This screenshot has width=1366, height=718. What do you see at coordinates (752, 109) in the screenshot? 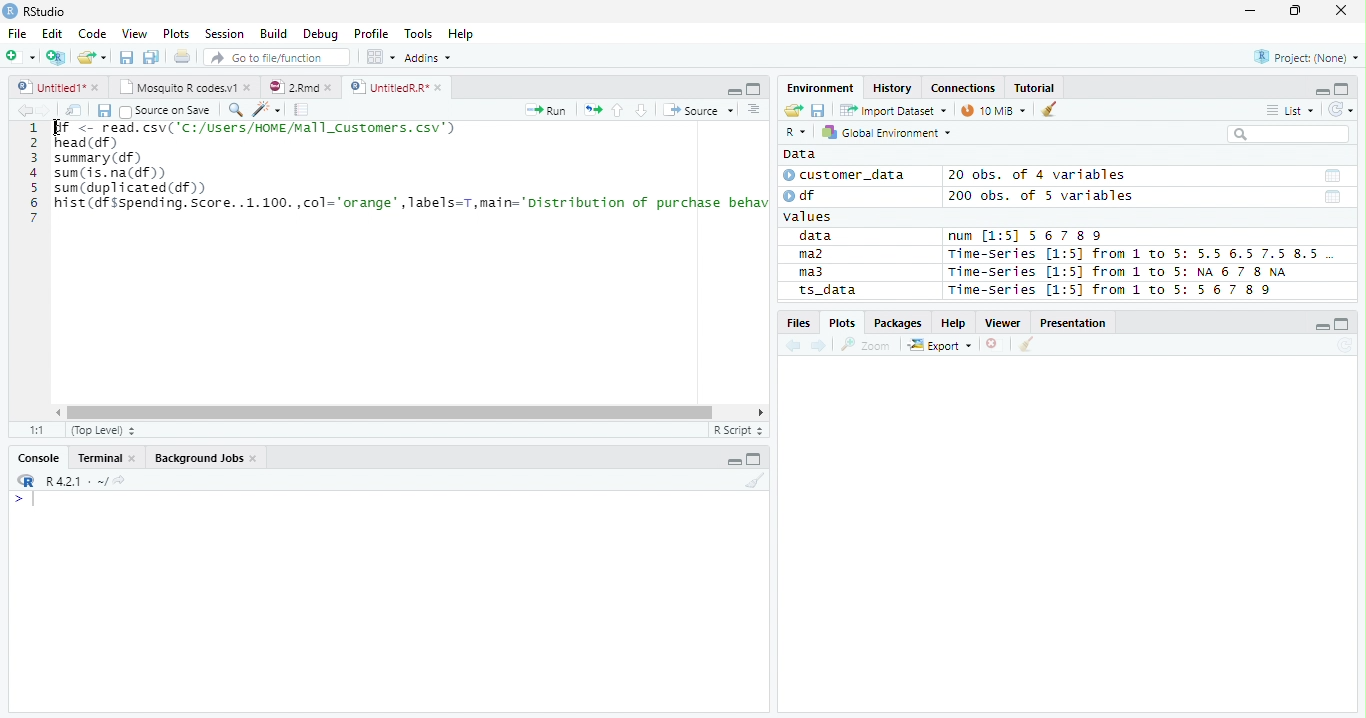
I see `Show document outline` at bounding box center [752, 109].